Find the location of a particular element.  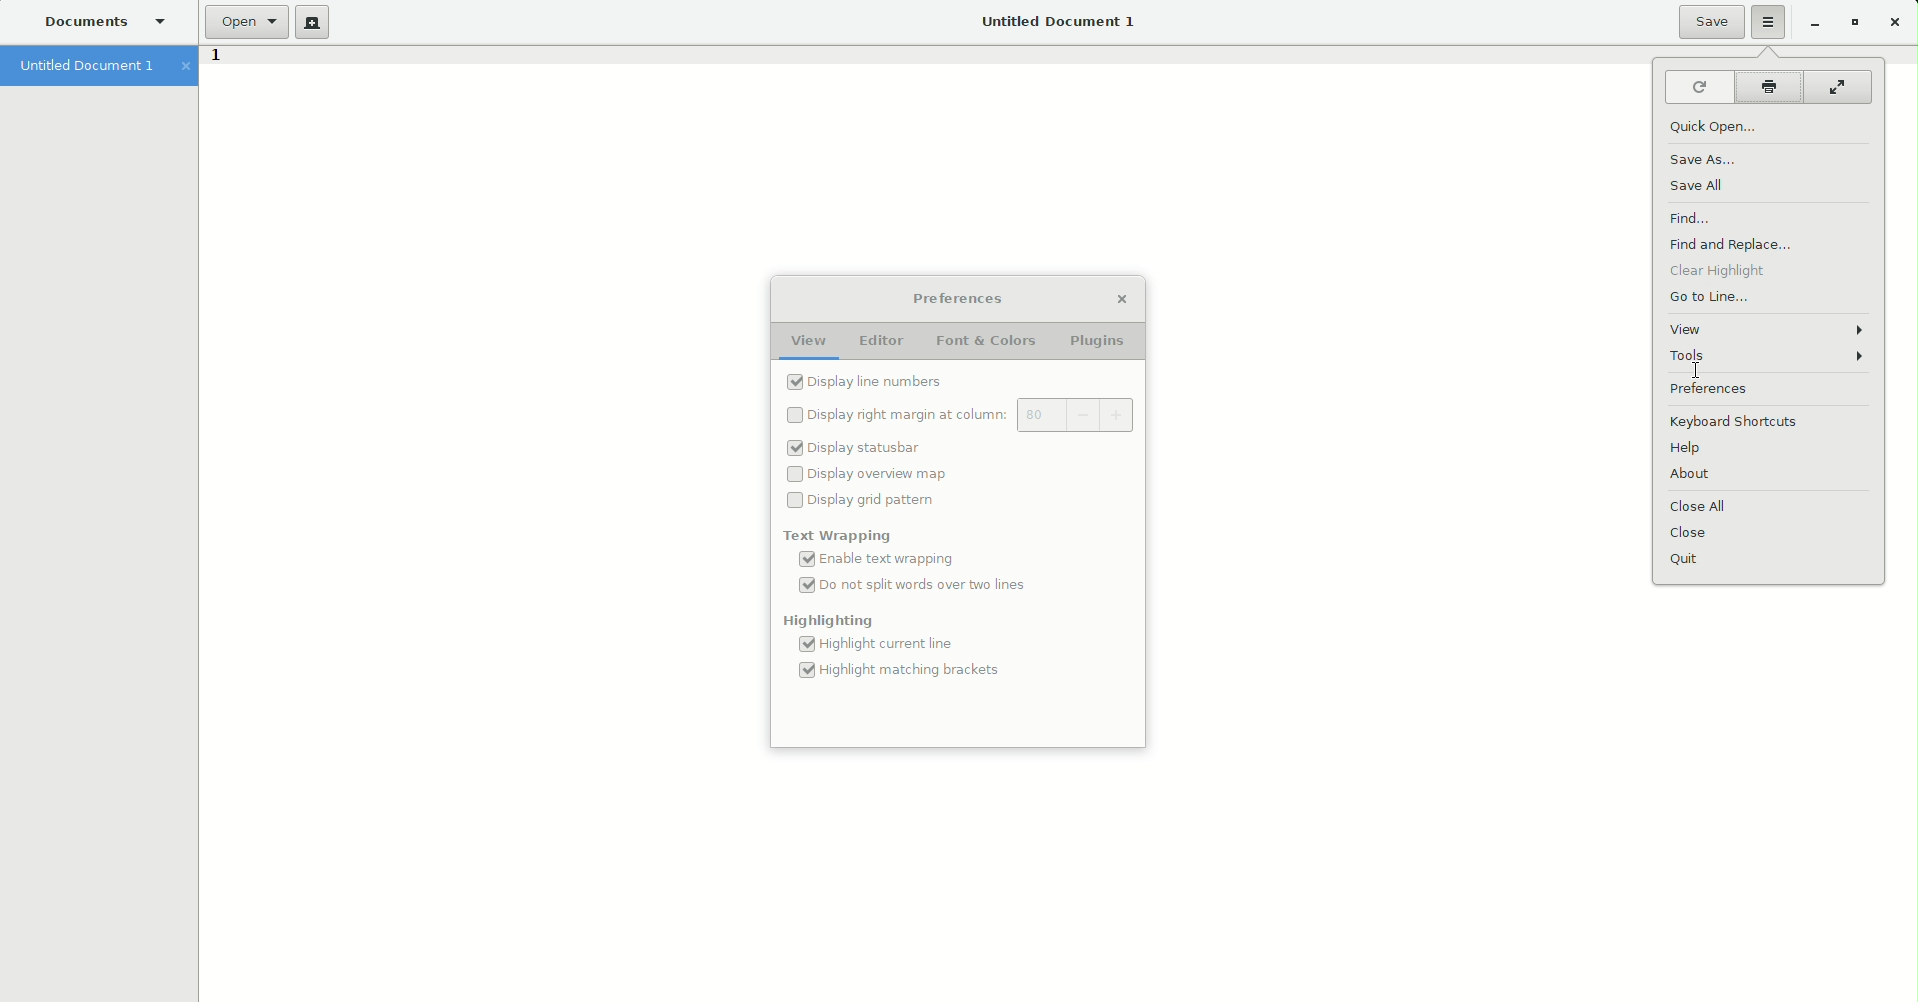

Enable text wrapping is located at coordinates (884, 559).